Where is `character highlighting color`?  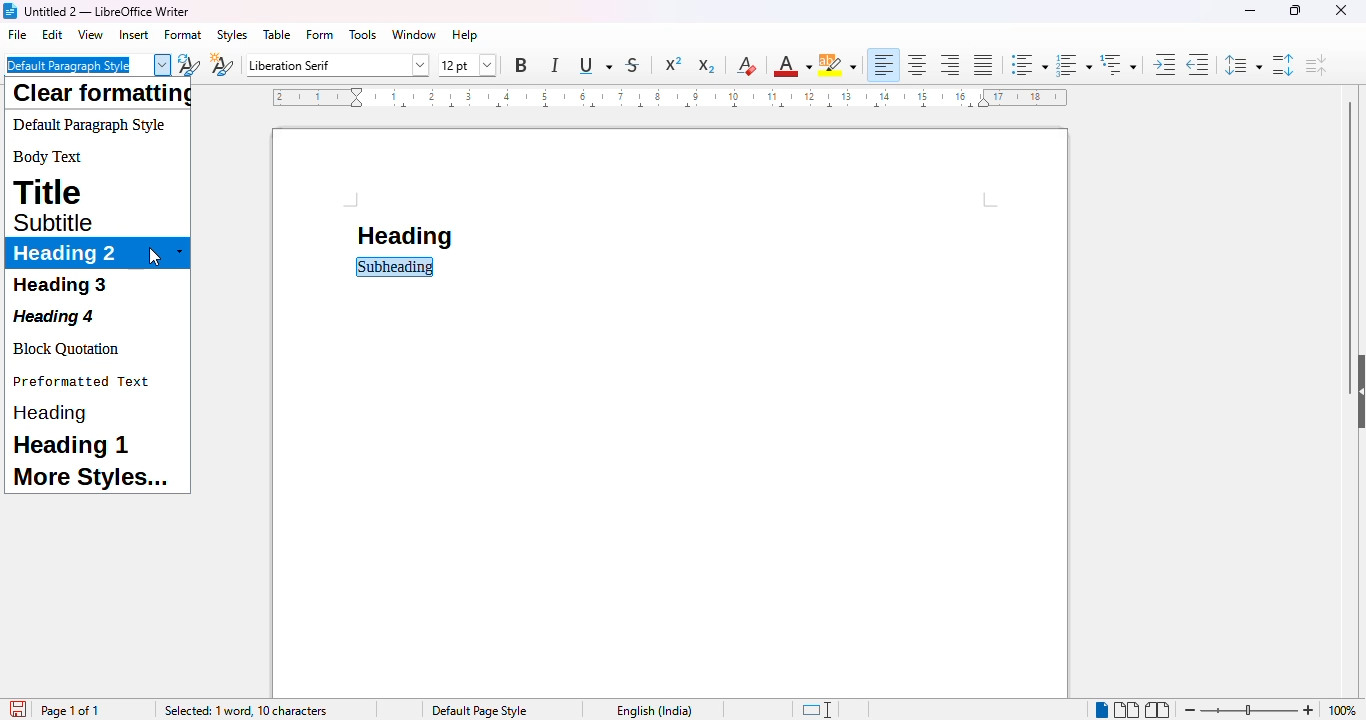 character highlighting color is located at coordinates (837, 65).